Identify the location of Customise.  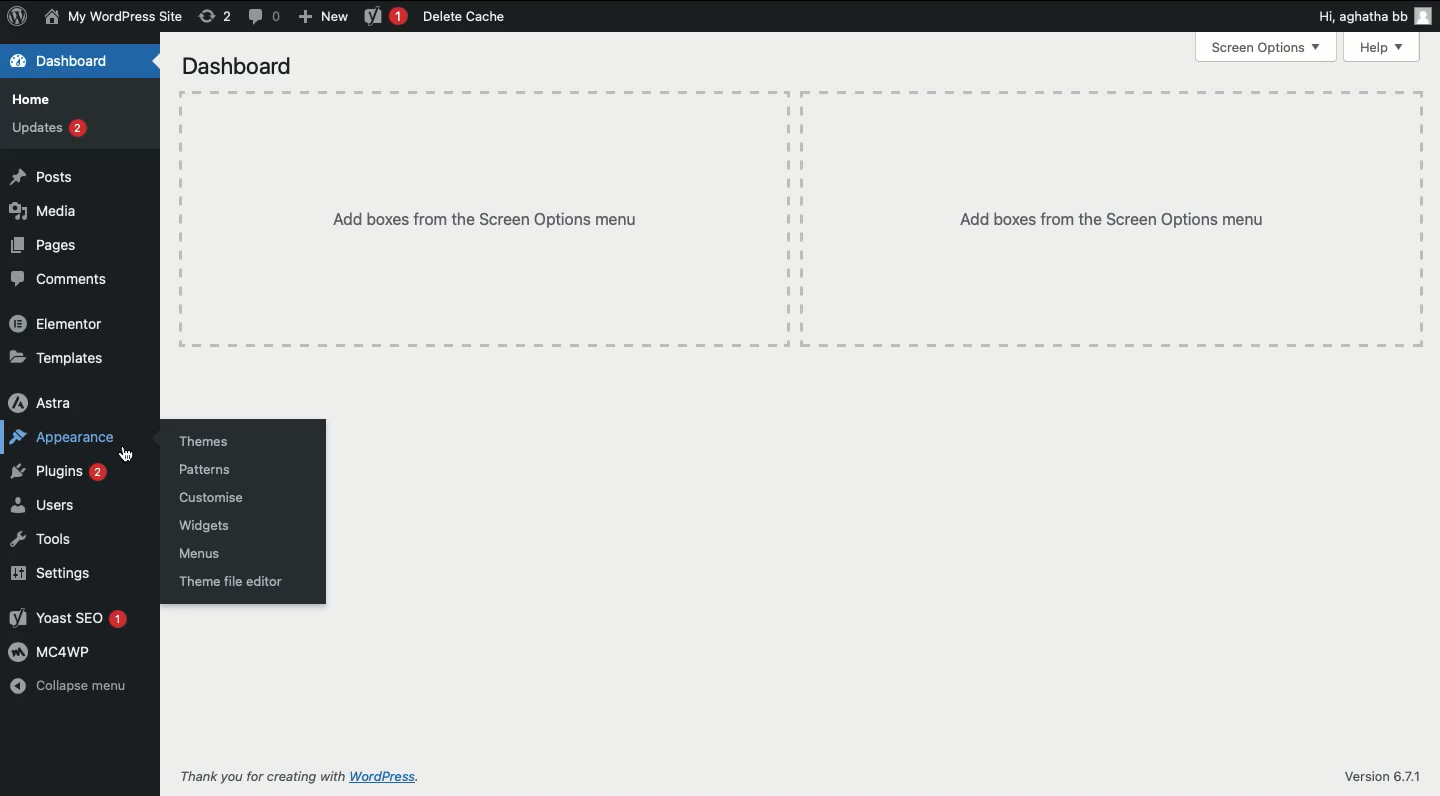
(225, 498).